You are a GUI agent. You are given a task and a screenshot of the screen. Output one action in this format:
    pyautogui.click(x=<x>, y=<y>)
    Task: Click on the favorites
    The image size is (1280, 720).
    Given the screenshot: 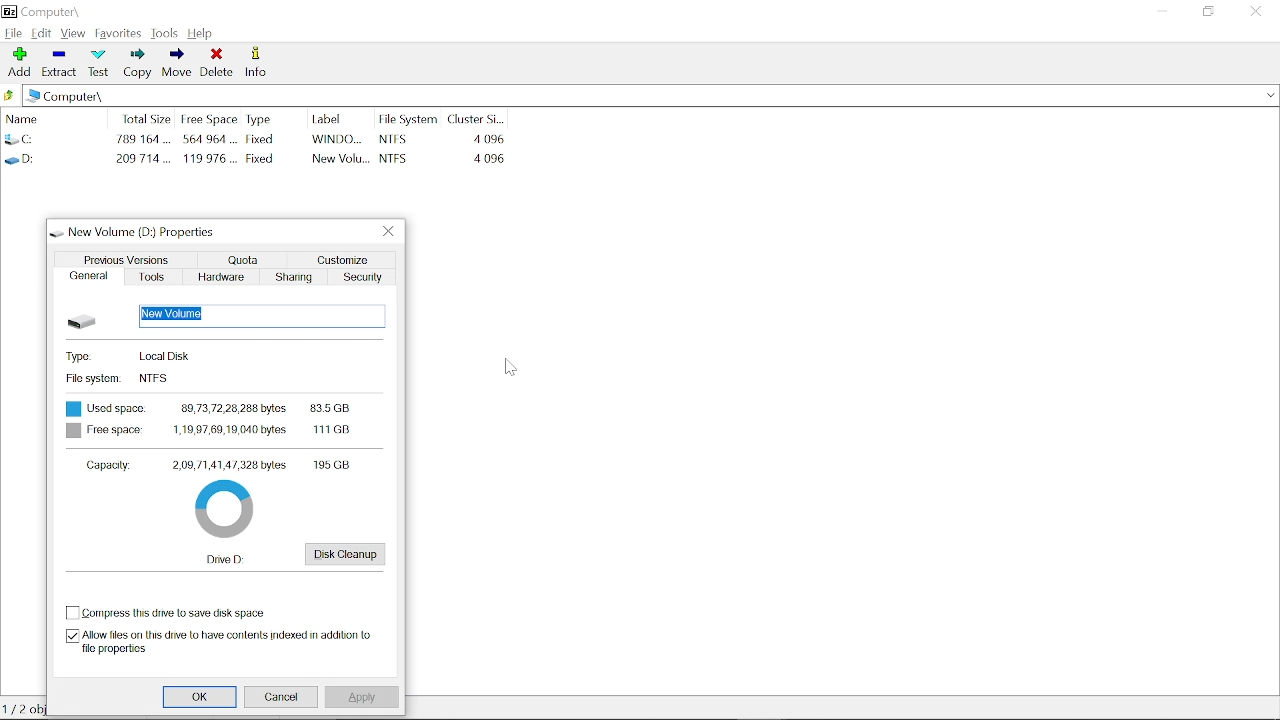 What is the action you would take?
    pyautogui.click(x=119, y=33)
    